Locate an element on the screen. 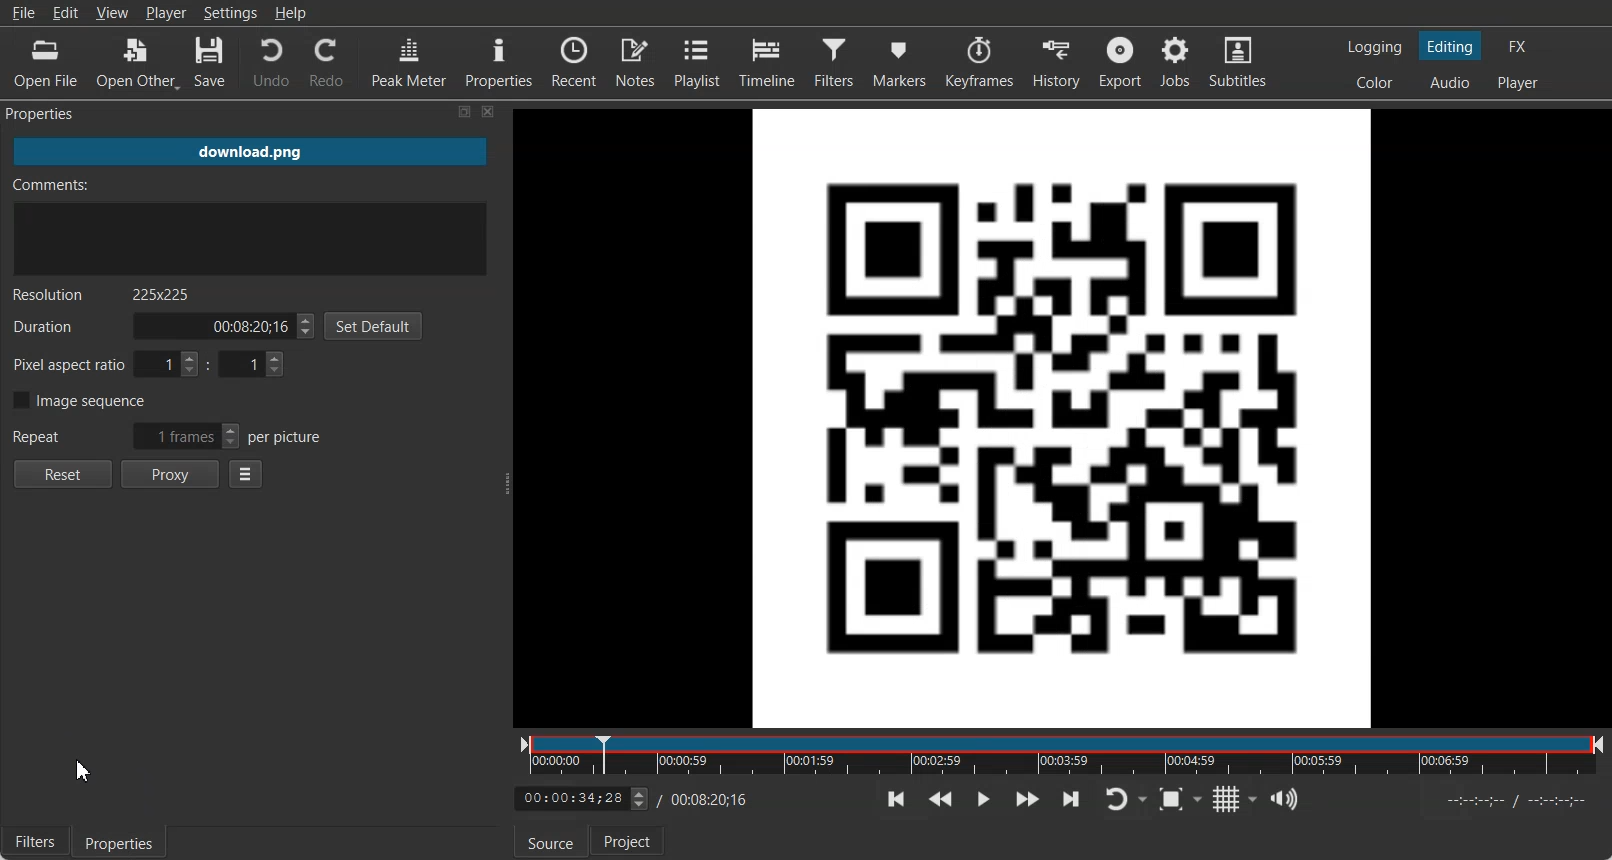 This screenshot has height=860, width=1612. Toggle play or Pause is located at coordinates (983, 798).